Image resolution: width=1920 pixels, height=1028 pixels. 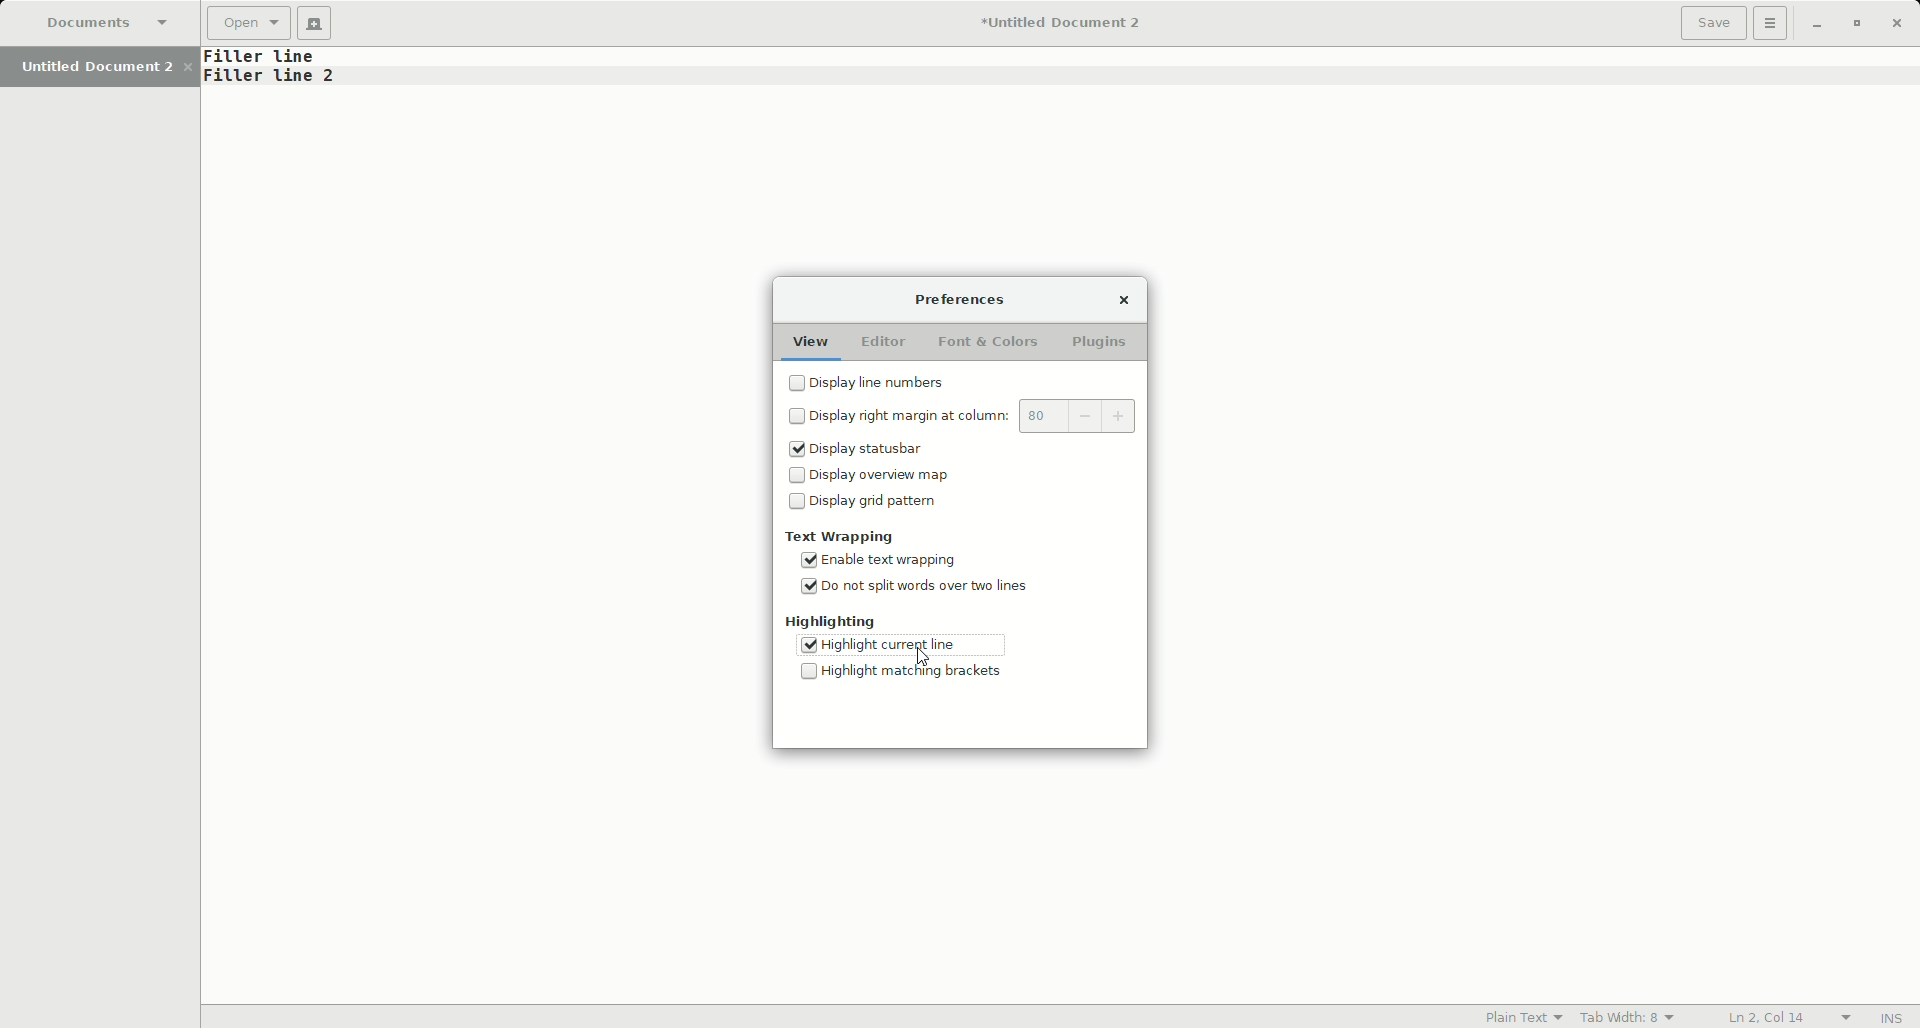 I want to click on Documents, so click(x=113, y=25).